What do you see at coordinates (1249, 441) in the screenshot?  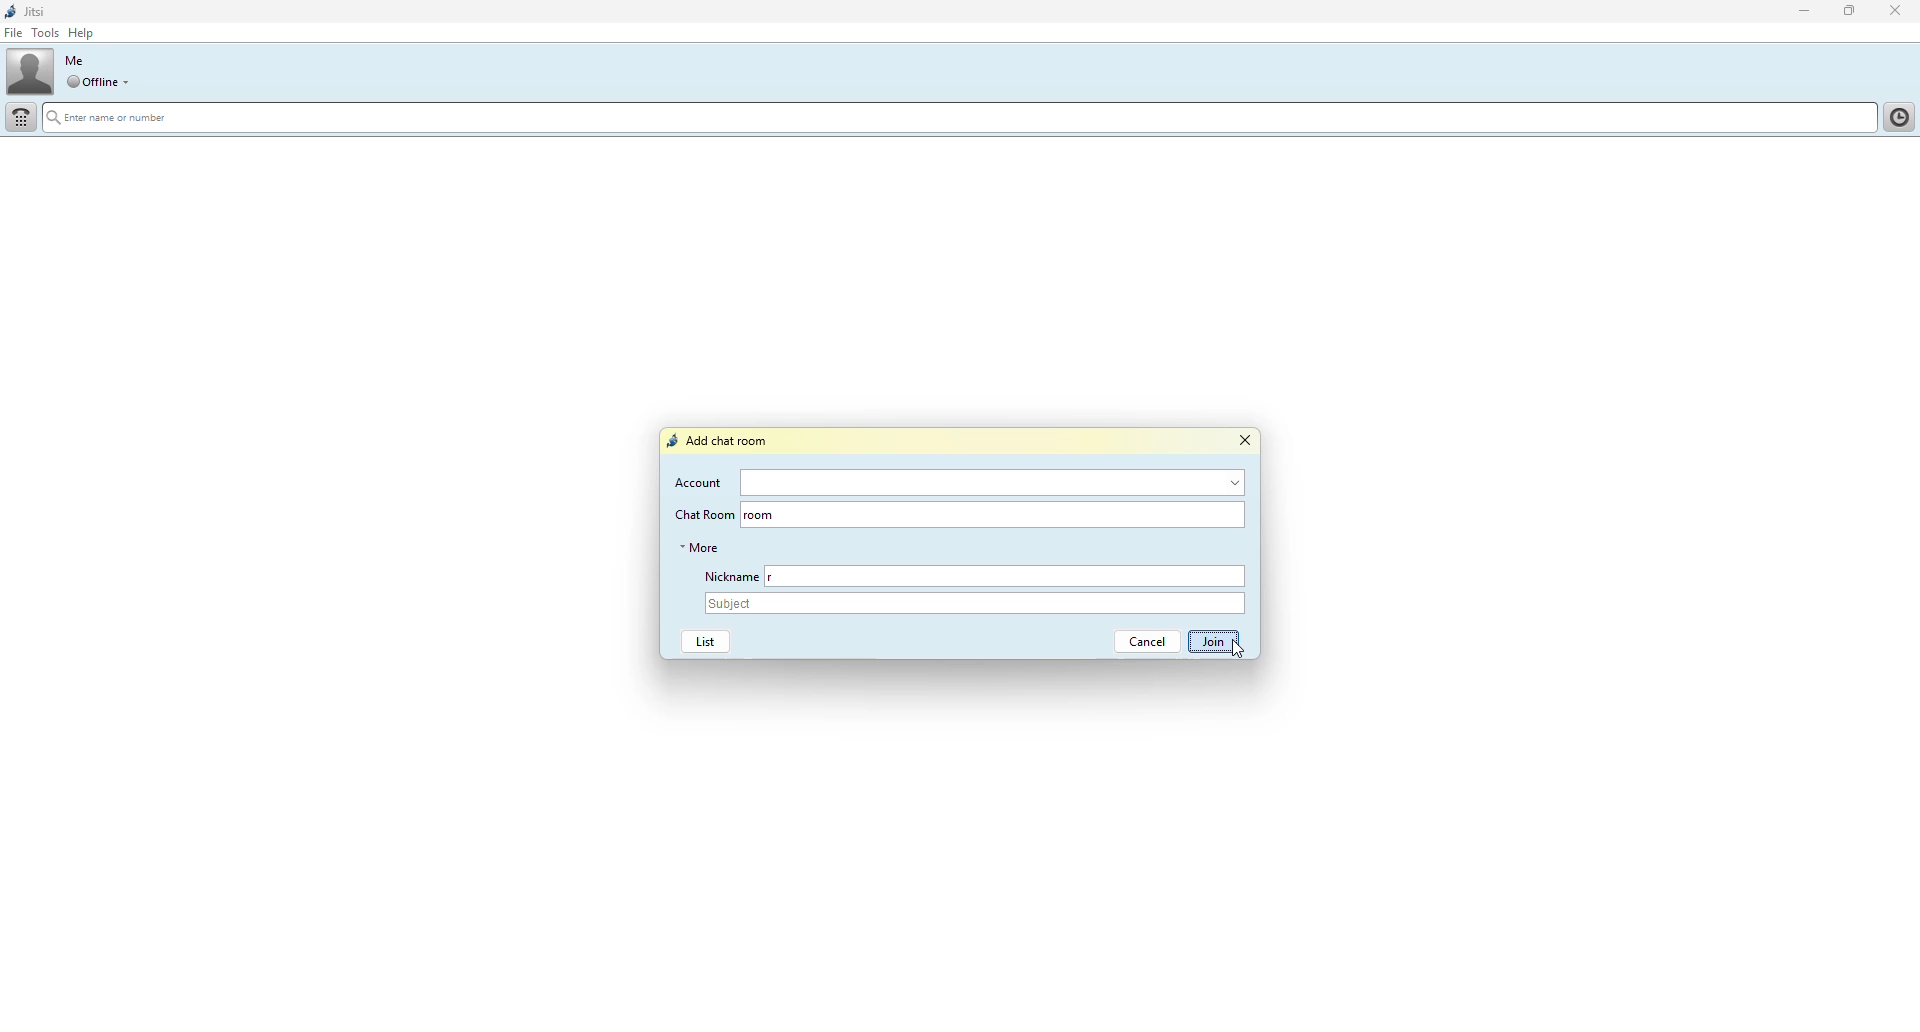 I see `close` at bounding box center [1249, 441].